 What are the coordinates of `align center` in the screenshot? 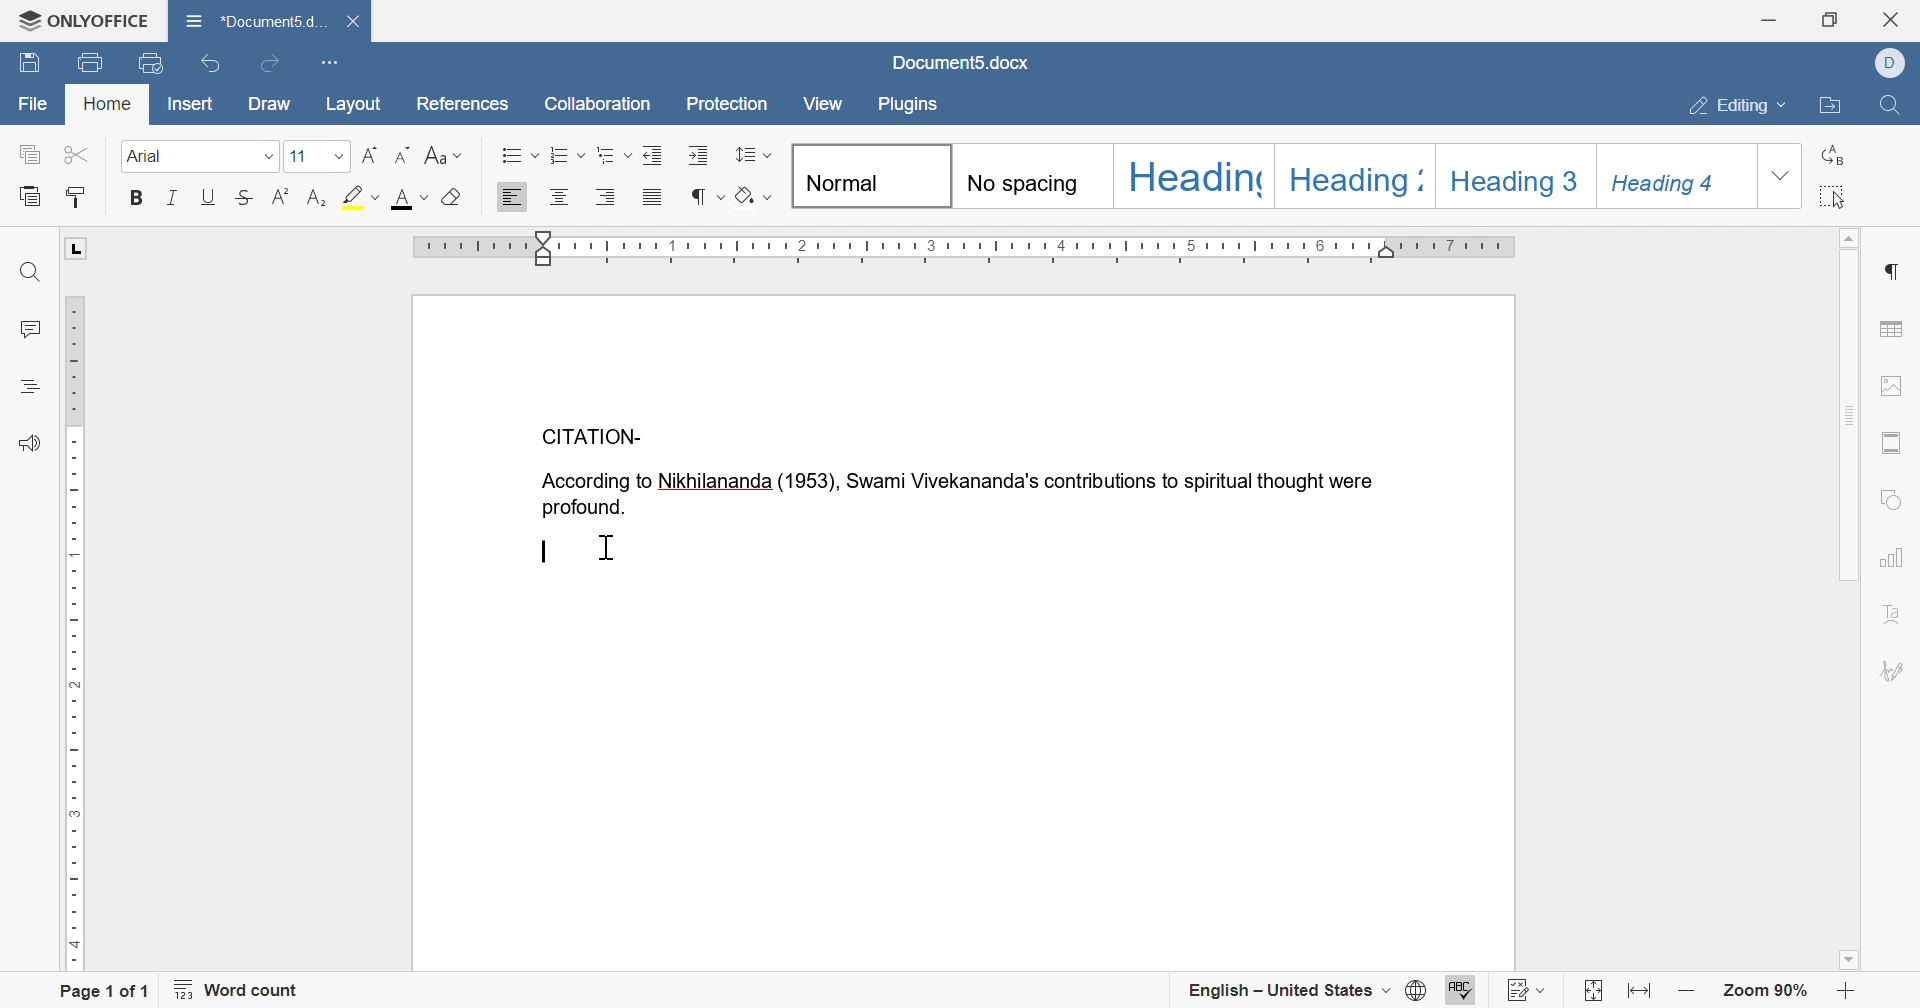 It's located at (559, 199).